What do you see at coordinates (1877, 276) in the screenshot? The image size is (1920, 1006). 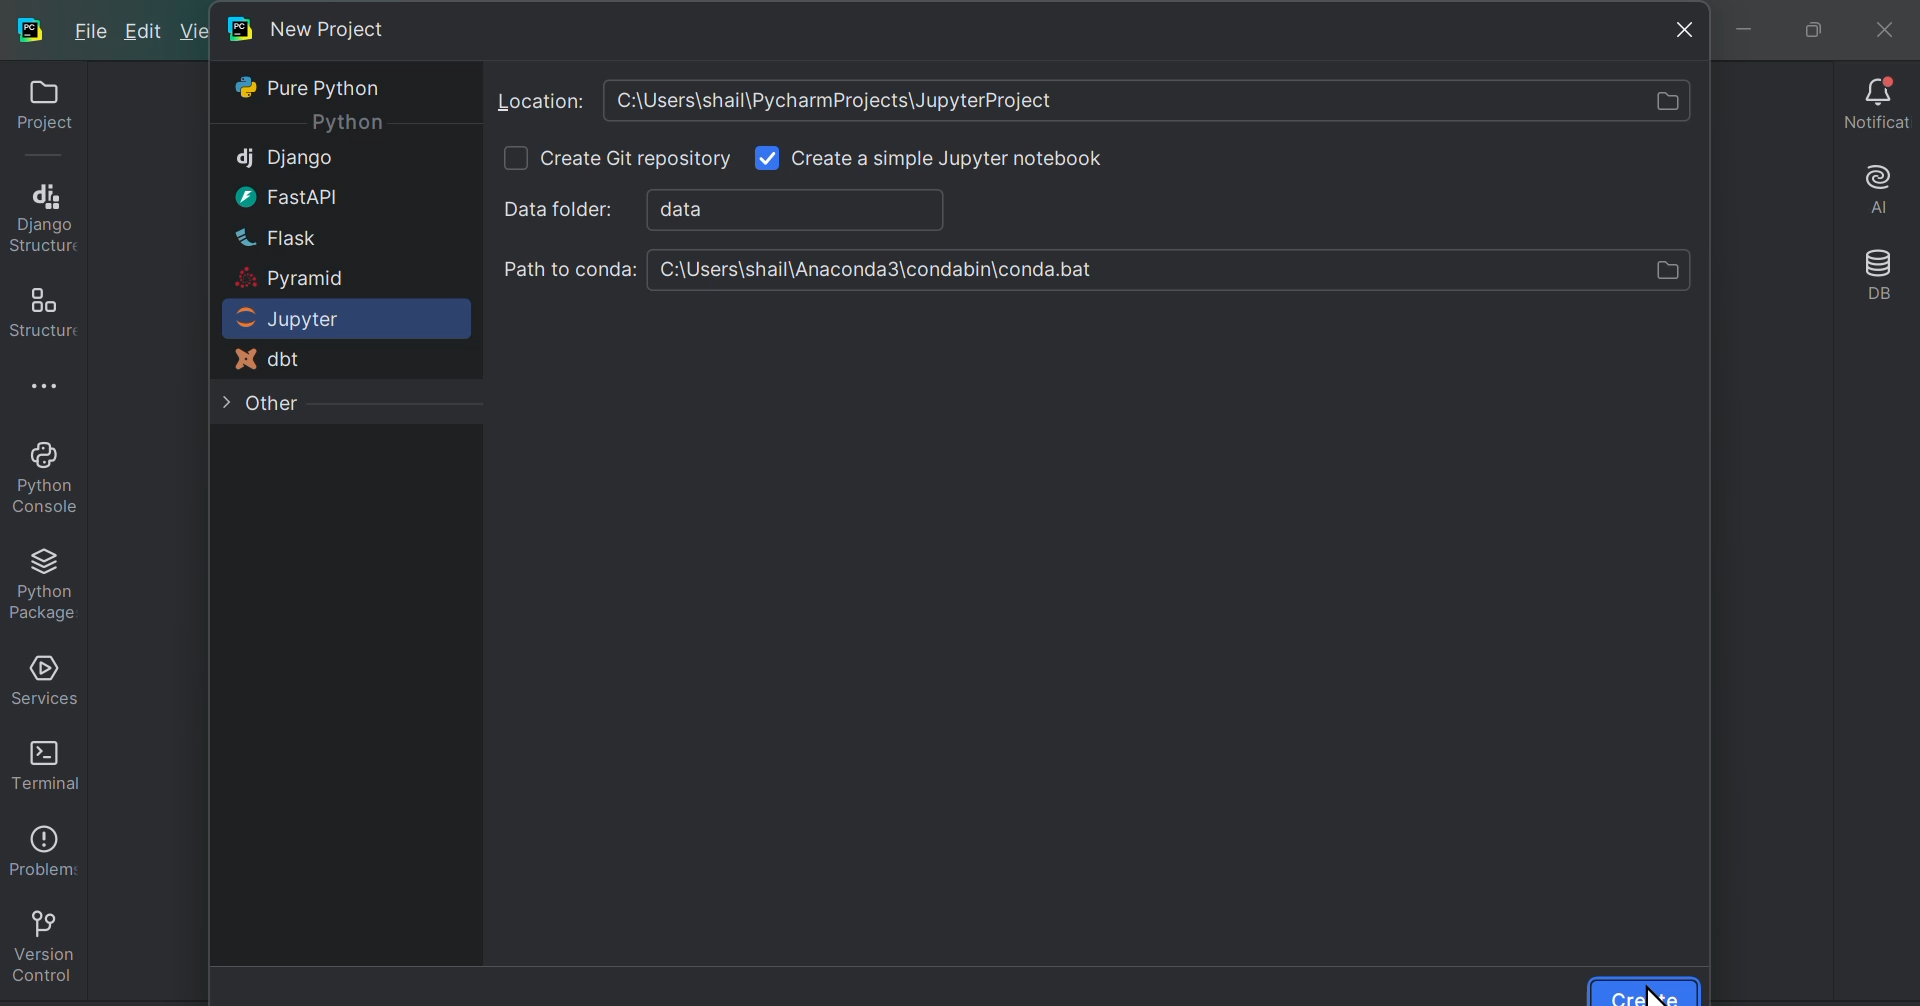 I see `Database` at bounding box center [1877, 276].